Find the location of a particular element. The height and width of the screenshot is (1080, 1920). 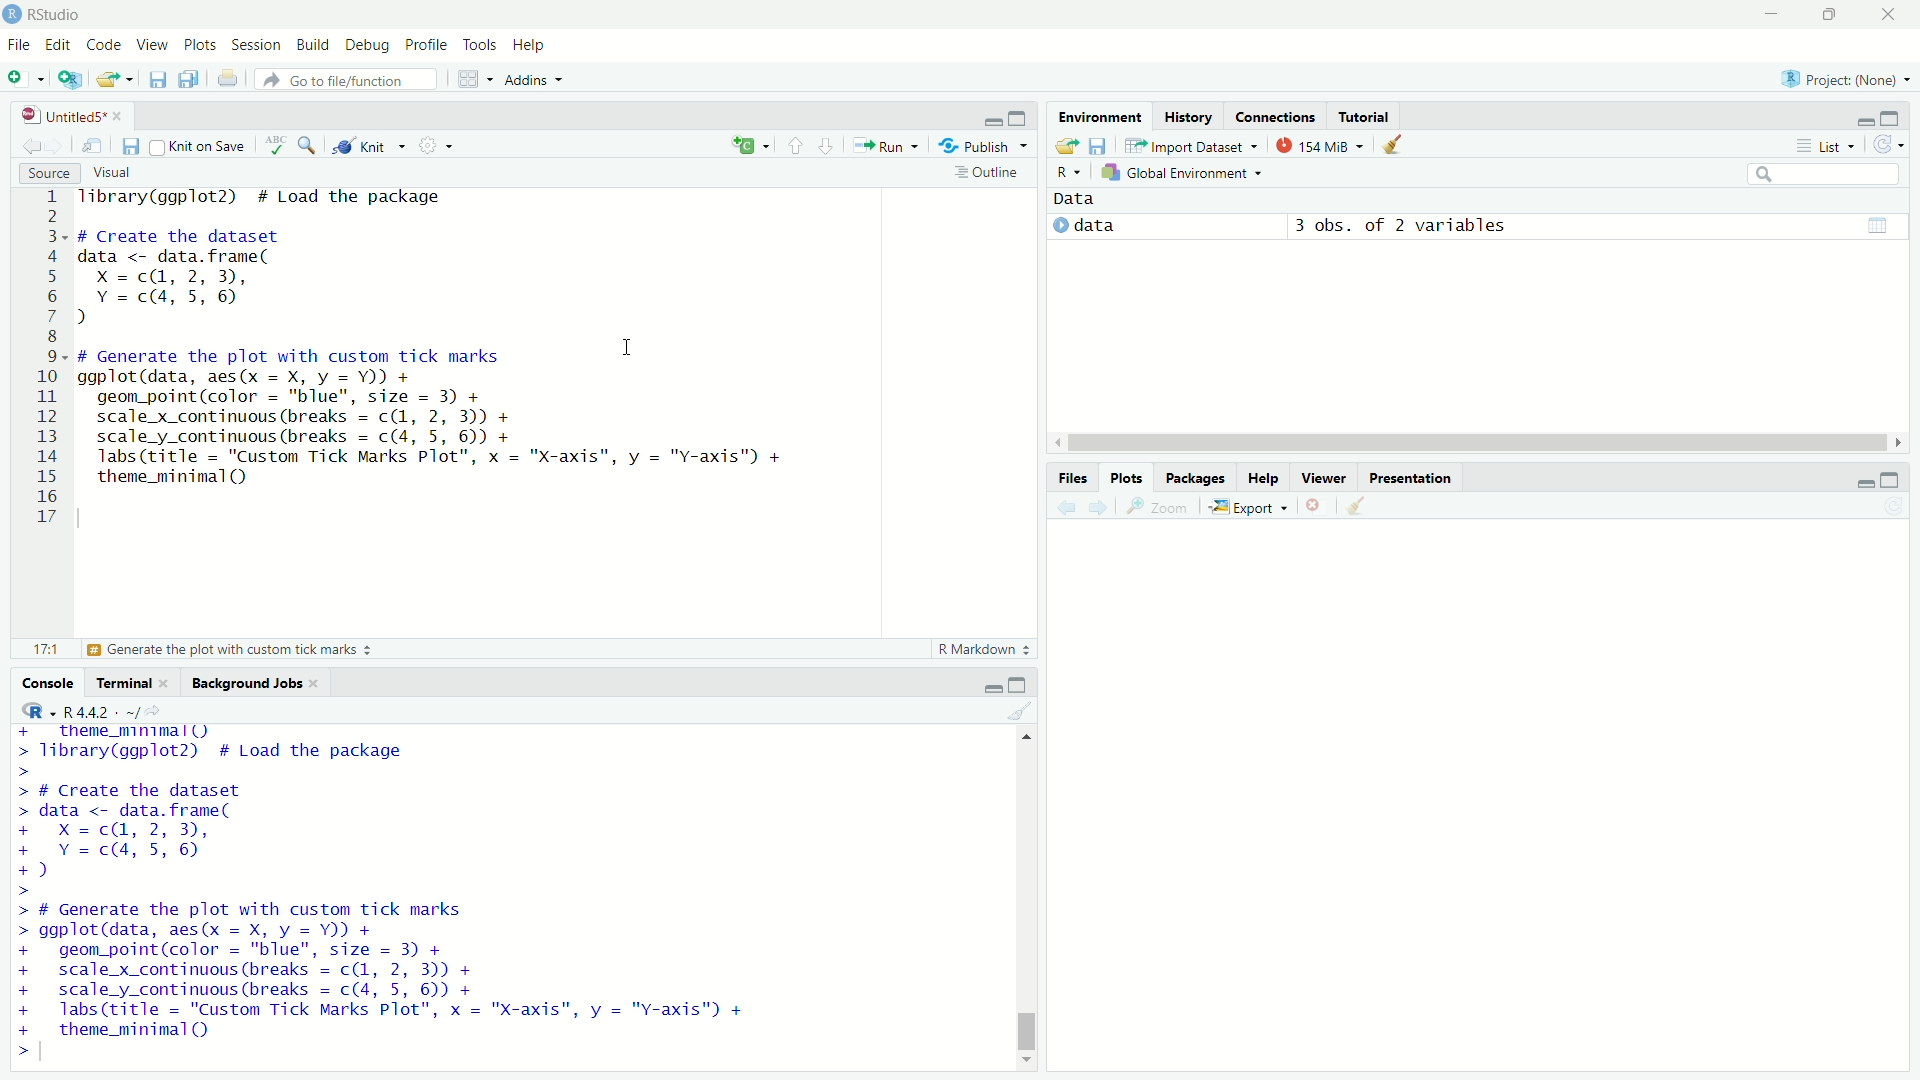

view a larger version of the plot in new window  is located at coordinates (1158, 508).